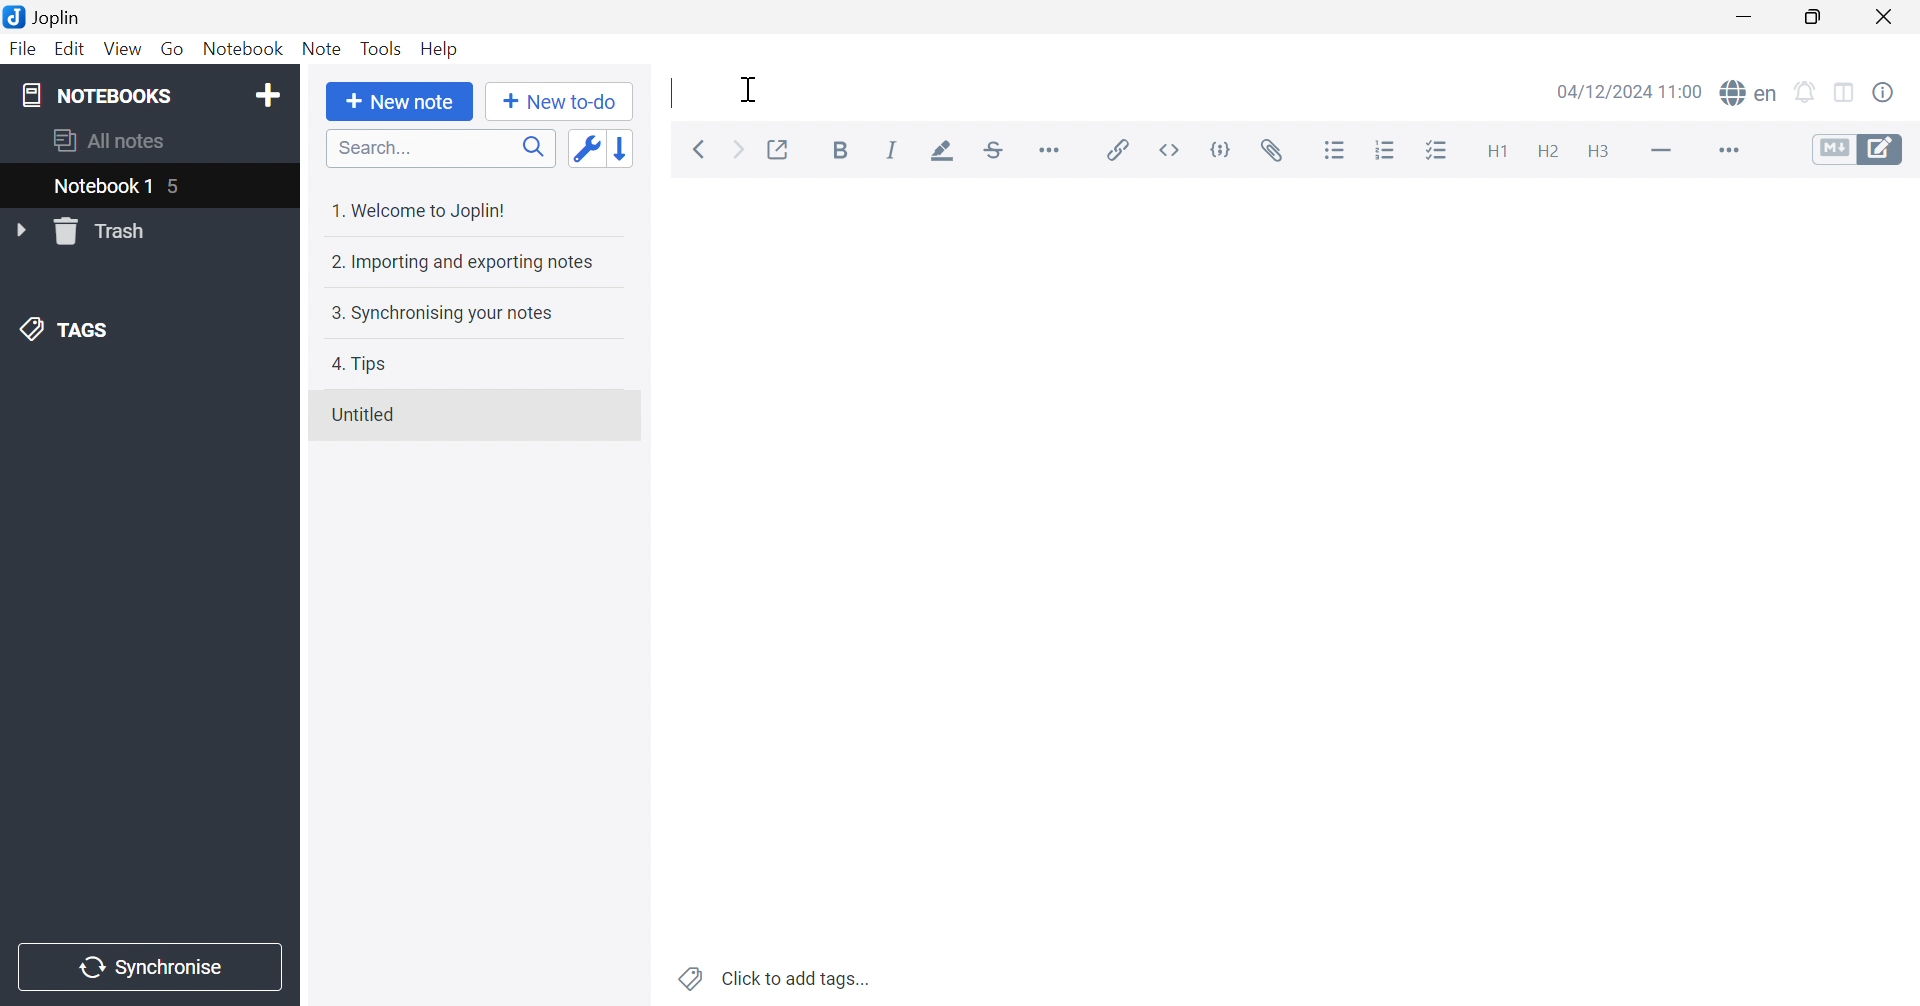 The width and height of the screenshot is (1920, 1006). I want to click on Forward, so click(736, 153).